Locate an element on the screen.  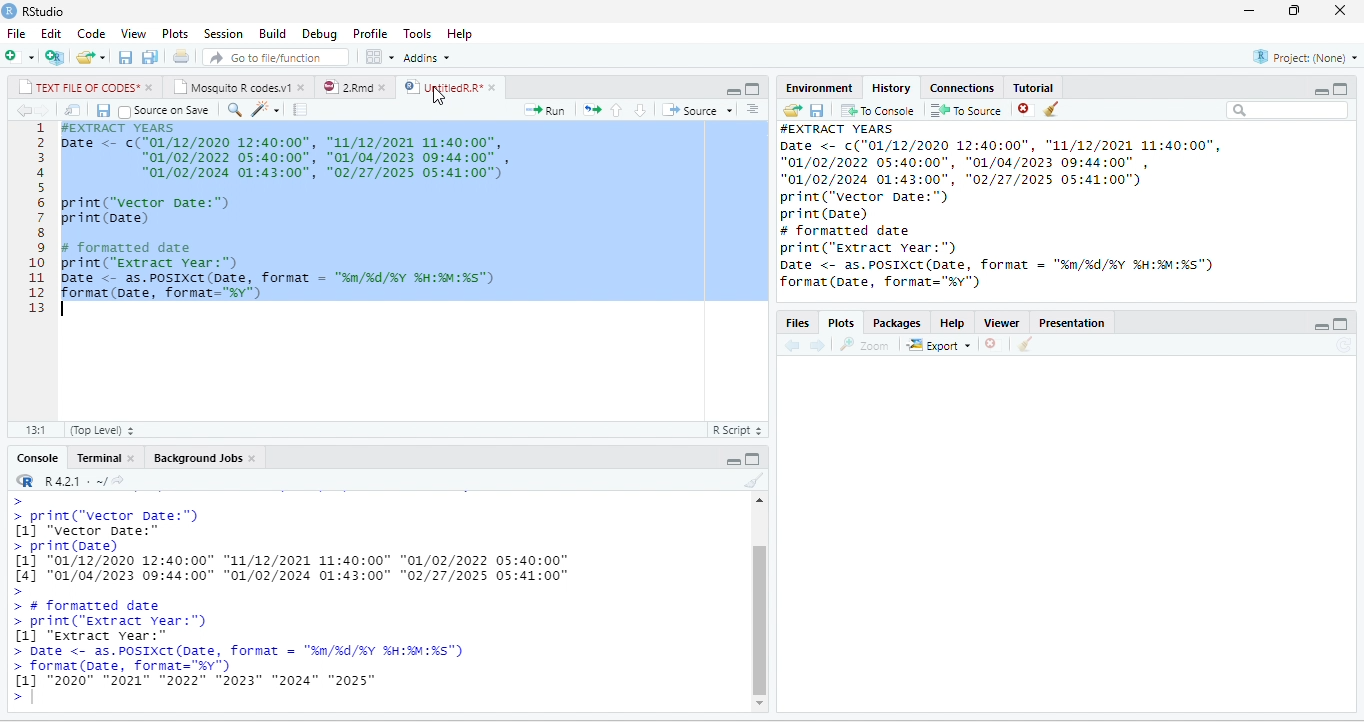
To Console is located at coordinates (877, 110).